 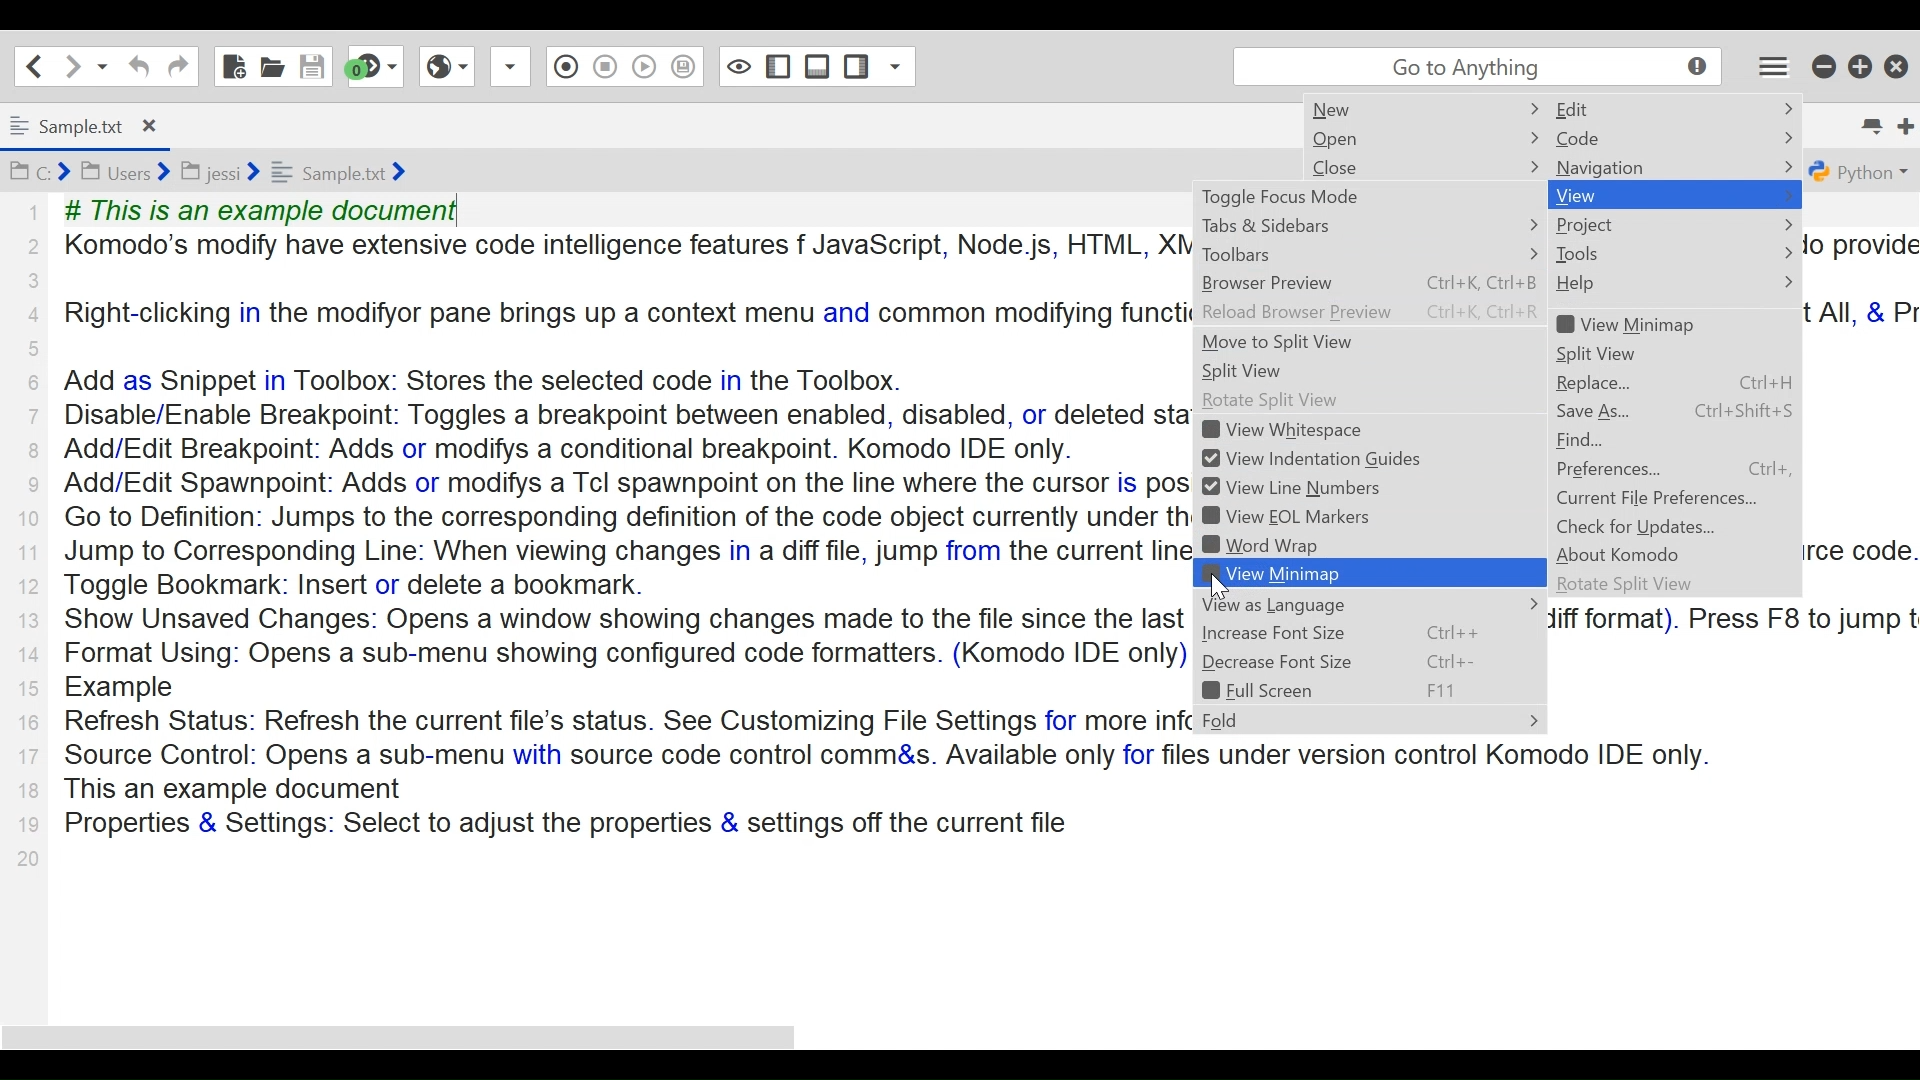 What do you see at coordinates (1369, 313) in the screenshot?
I see `Reload Browser Preview` at bounding box center [1369, 313].